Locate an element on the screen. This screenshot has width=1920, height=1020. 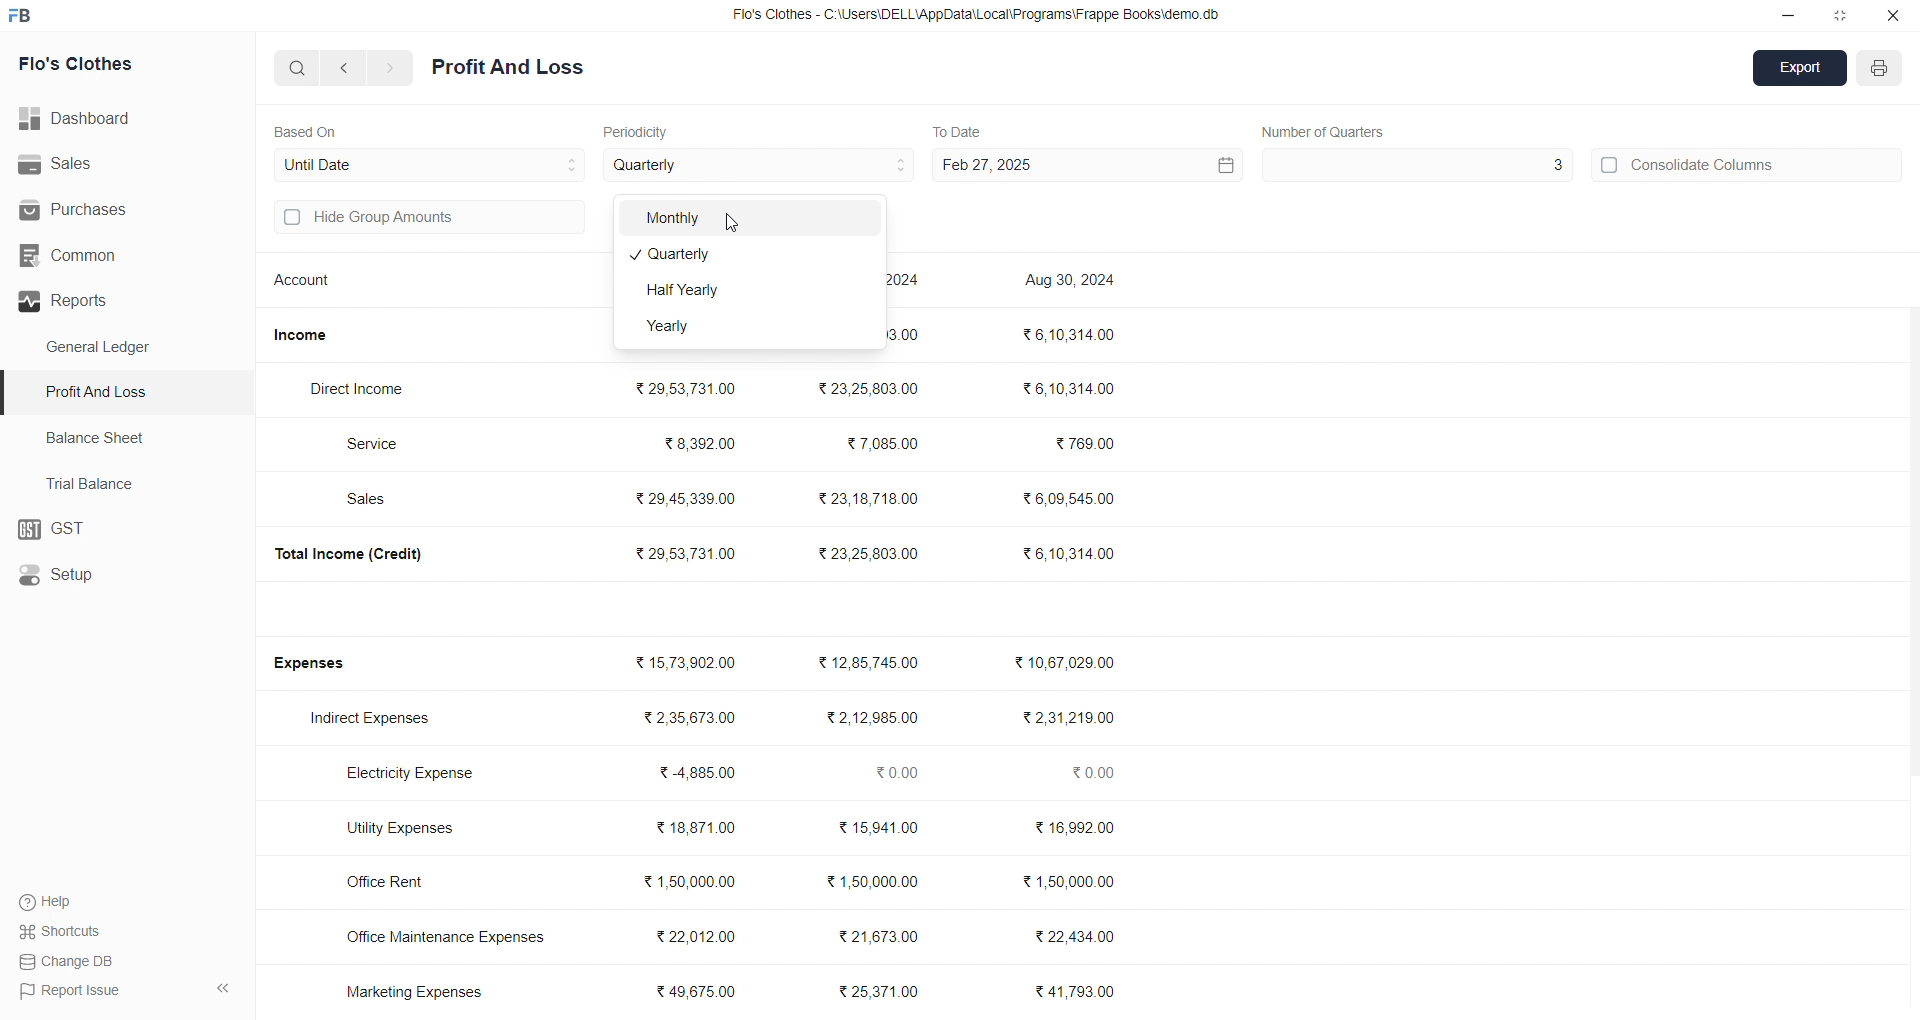
Common is located at coordinates (102, 256).